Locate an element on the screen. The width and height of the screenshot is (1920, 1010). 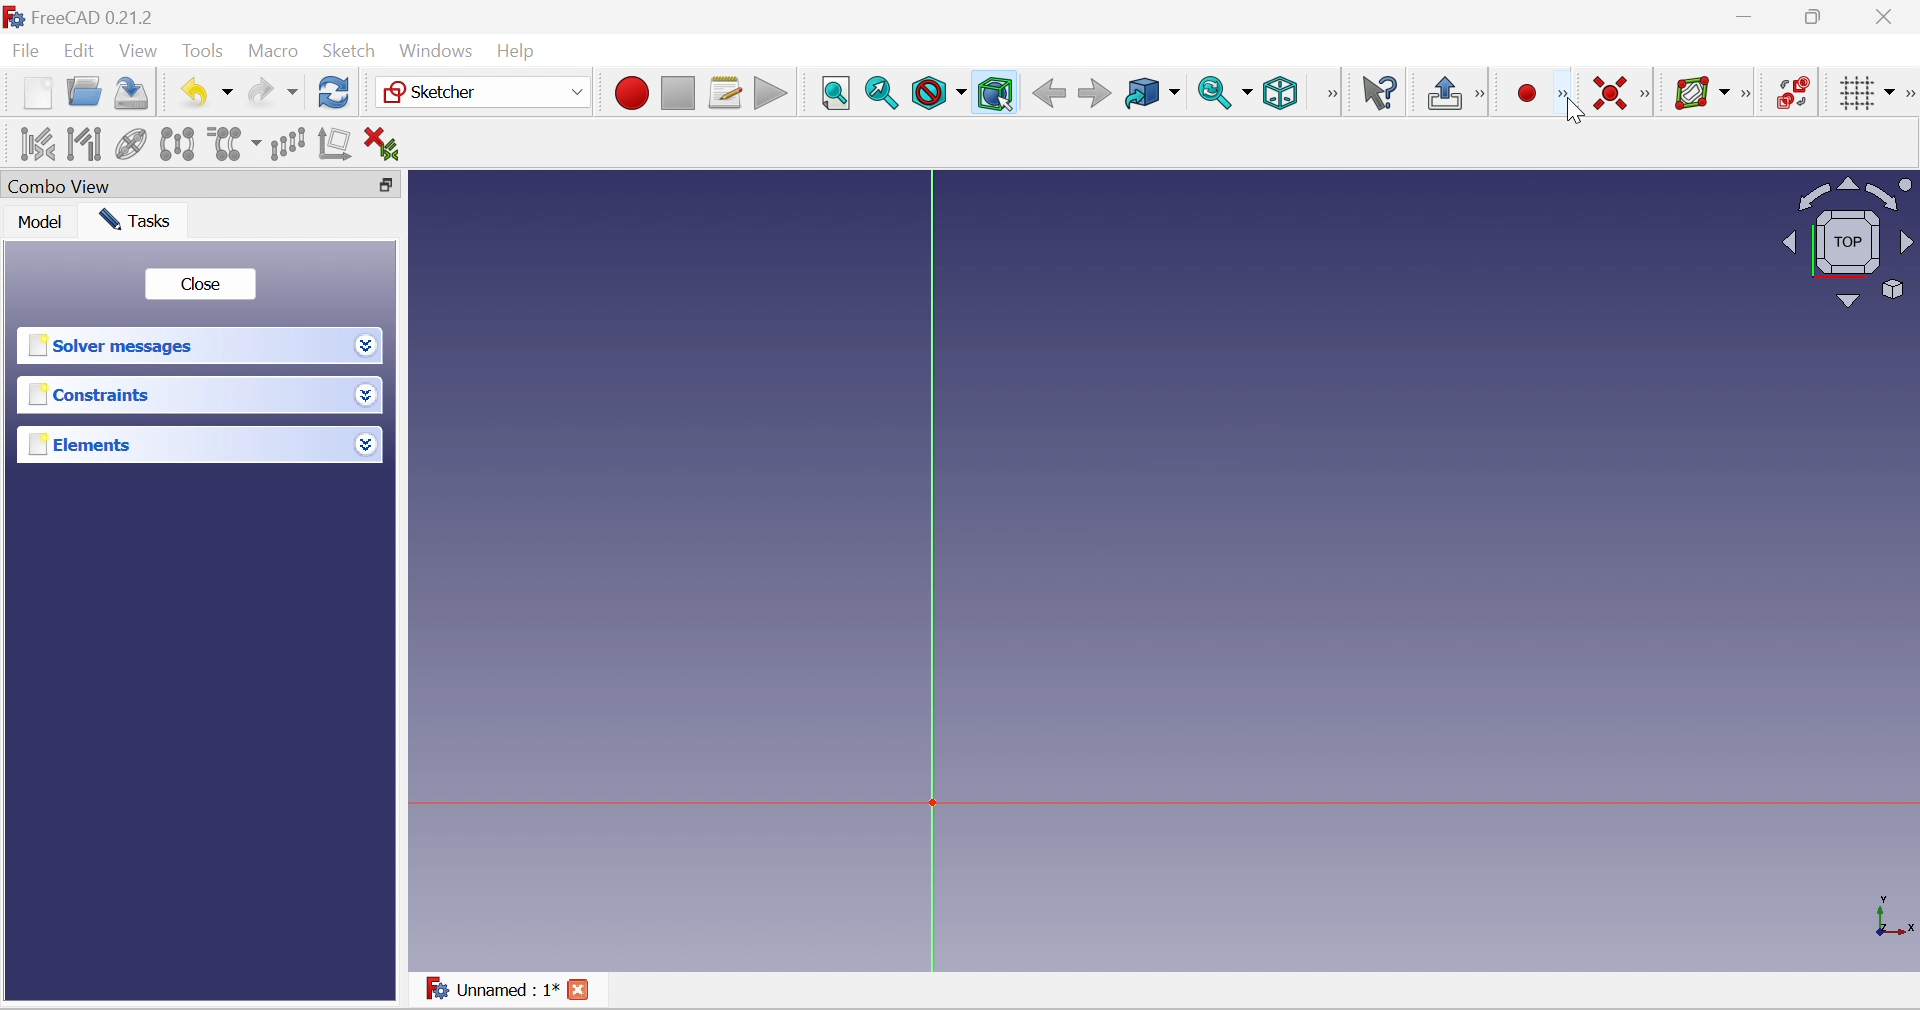
x, y axis is located at coordinates (1890, 915).